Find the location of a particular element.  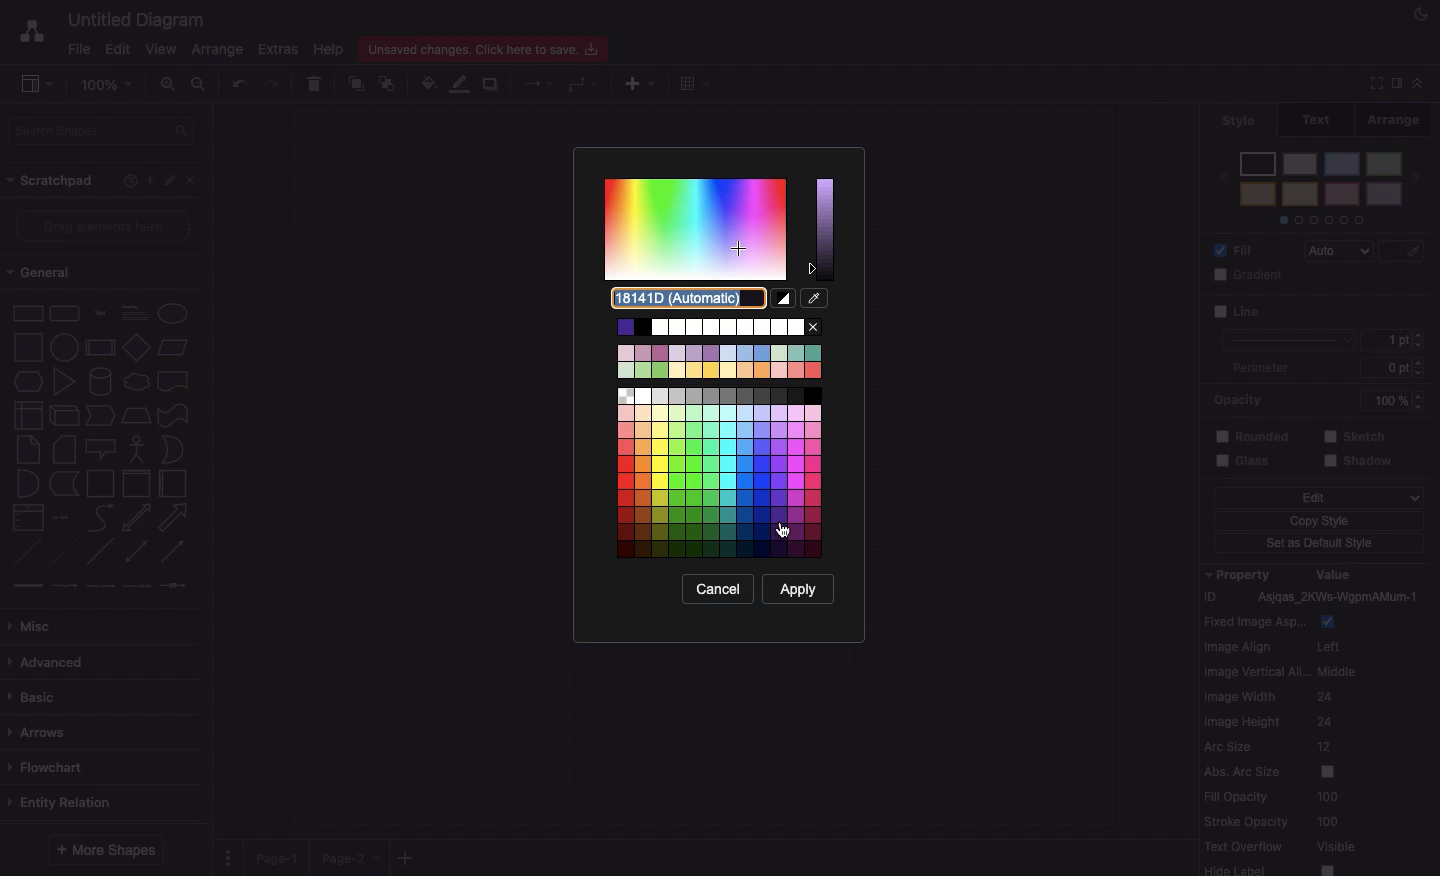

Cancel is located at coordinates (719, 588).